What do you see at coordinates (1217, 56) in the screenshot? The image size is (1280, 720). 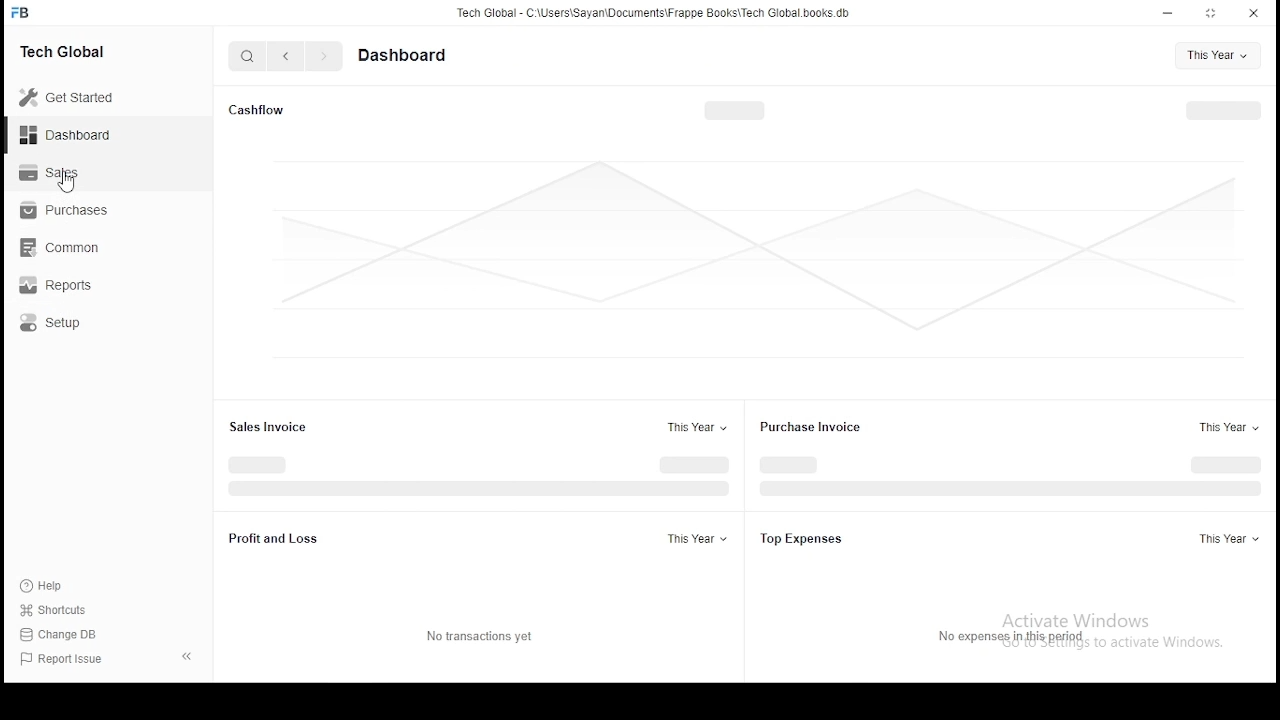 I see `this year` at bounding box center [1217, 56].